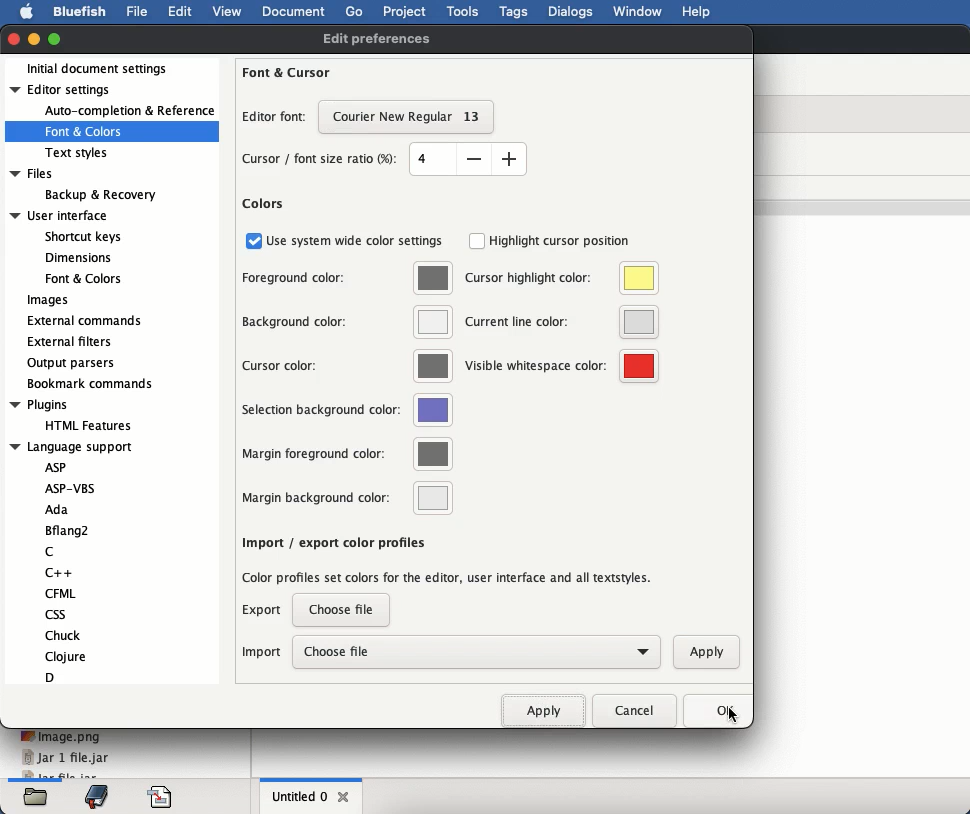 This screenshot has width=970, height=814. What do you see at coordinates (69, 248) in the screenshot?
I see `user interface` at bounding box center [69, 248].